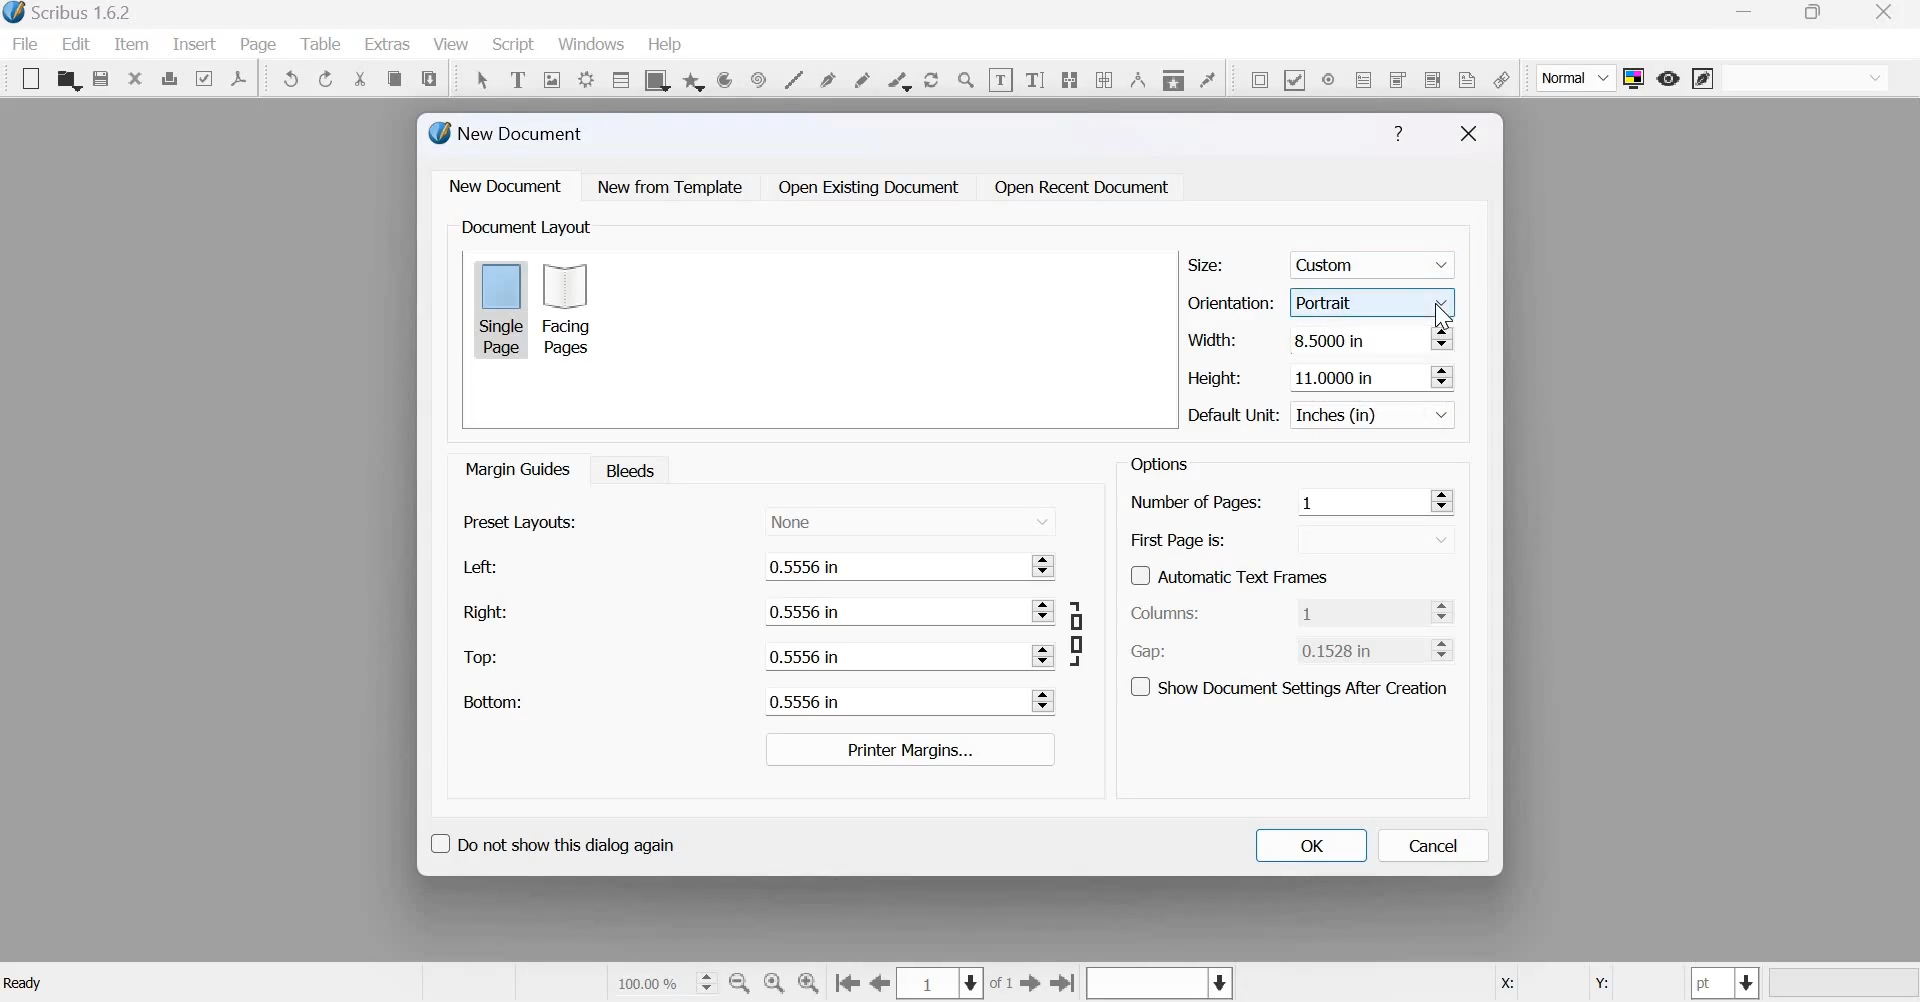  What do you see at coordinates (388, 44) in the screenshot?
I see `extras` at bounding box center [388, 44].